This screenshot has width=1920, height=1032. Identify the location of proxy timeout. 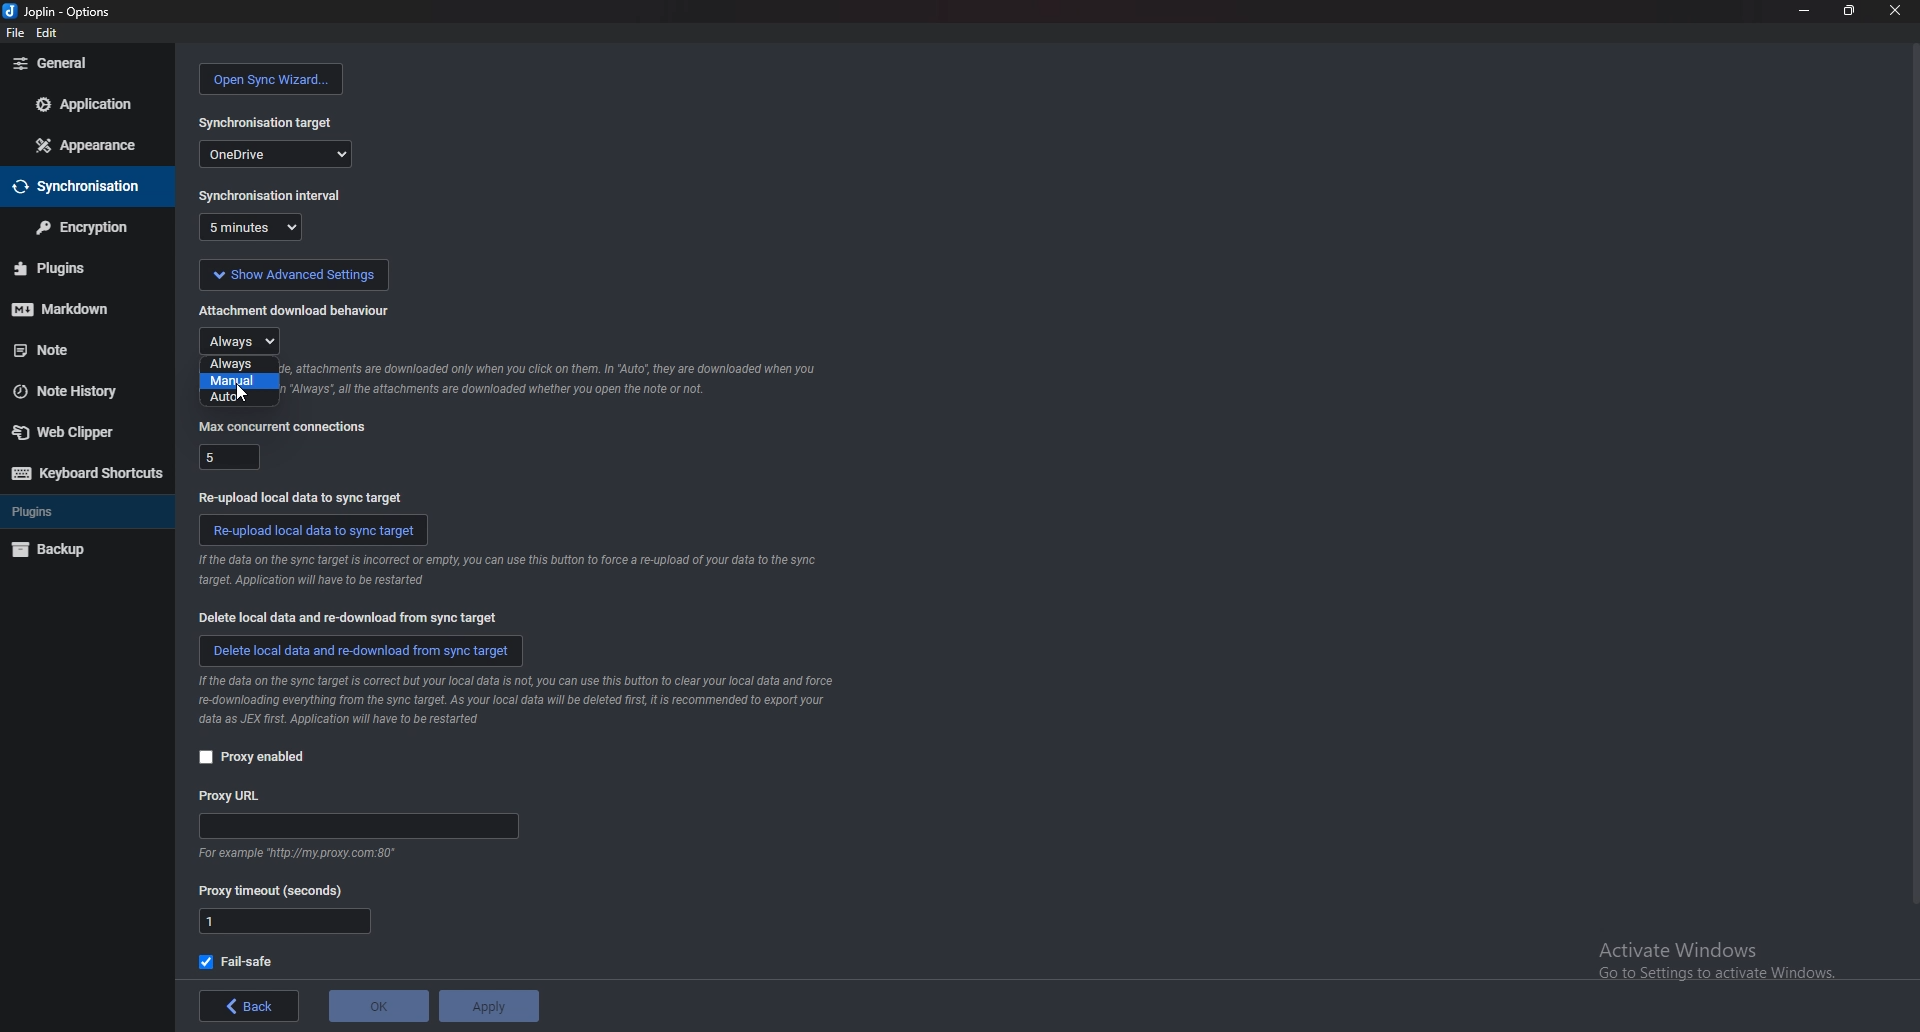
(272, 892).